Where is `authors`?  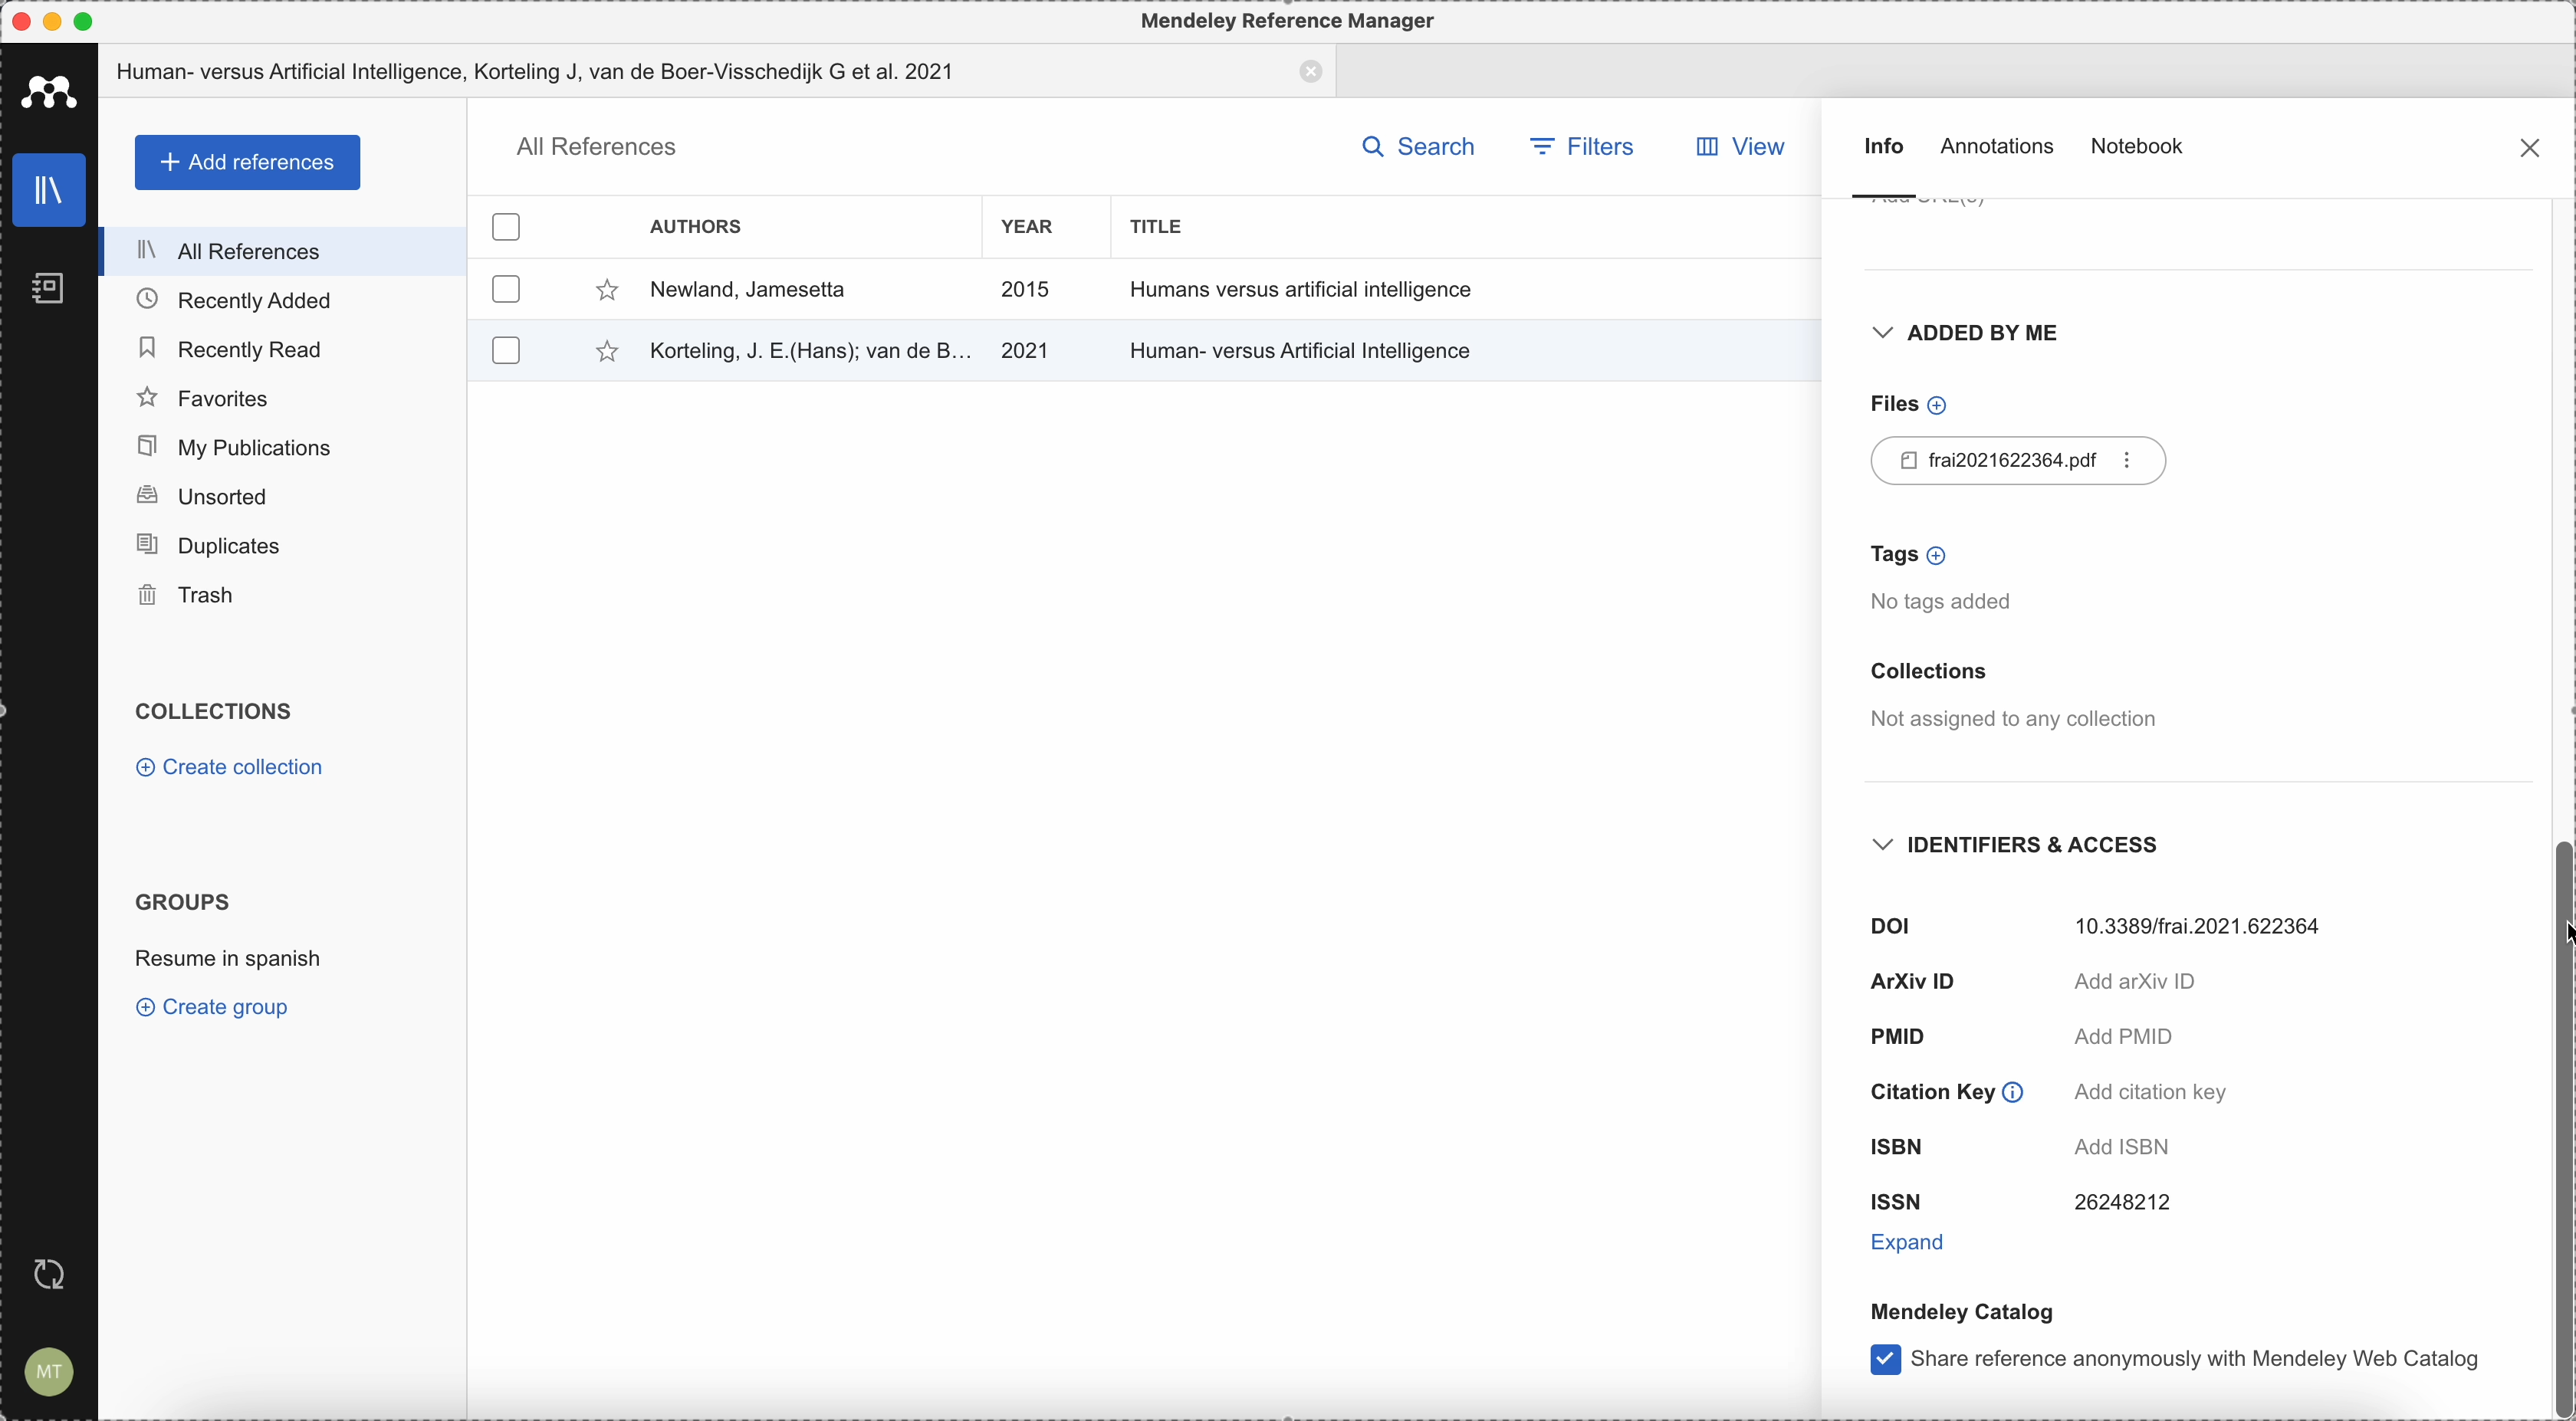 authors is located at coordinates (699, 225).